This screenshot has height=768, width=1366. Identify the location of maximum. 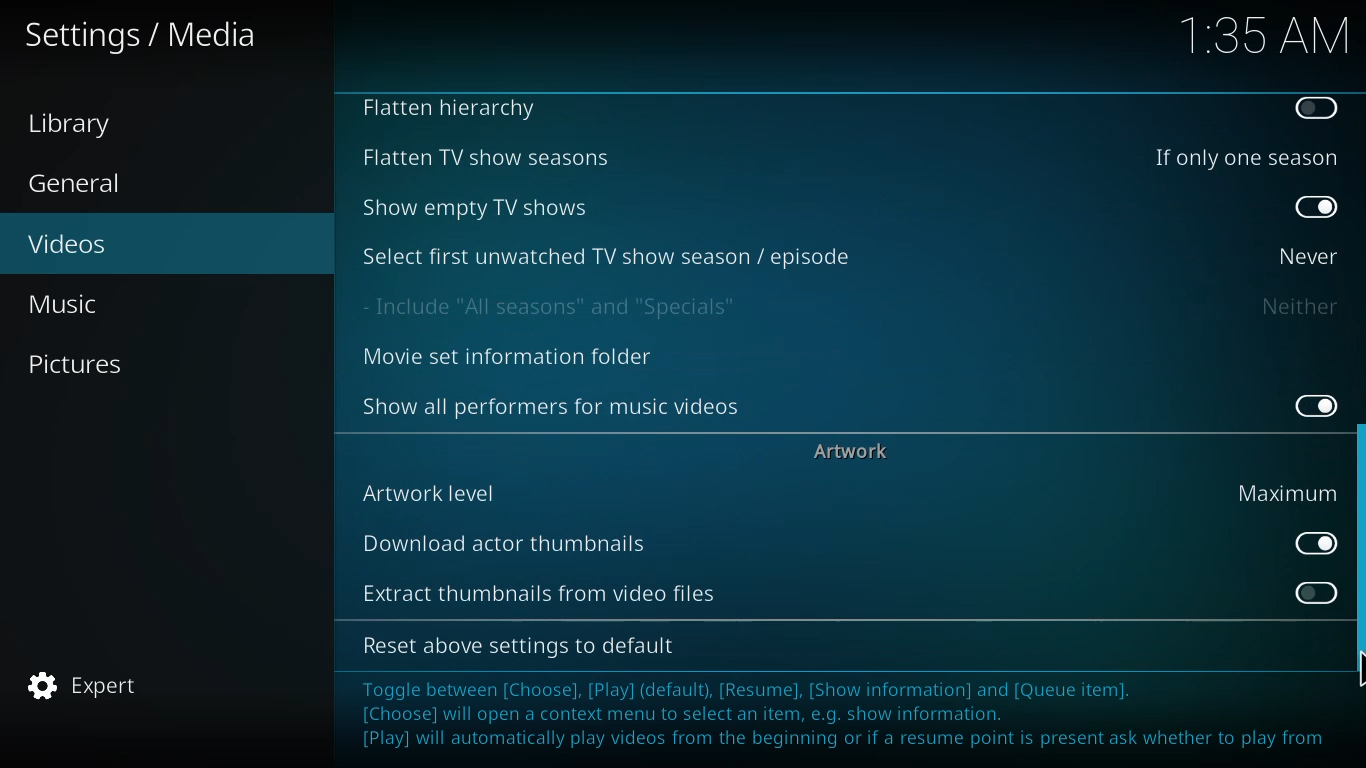
(1287, 492).